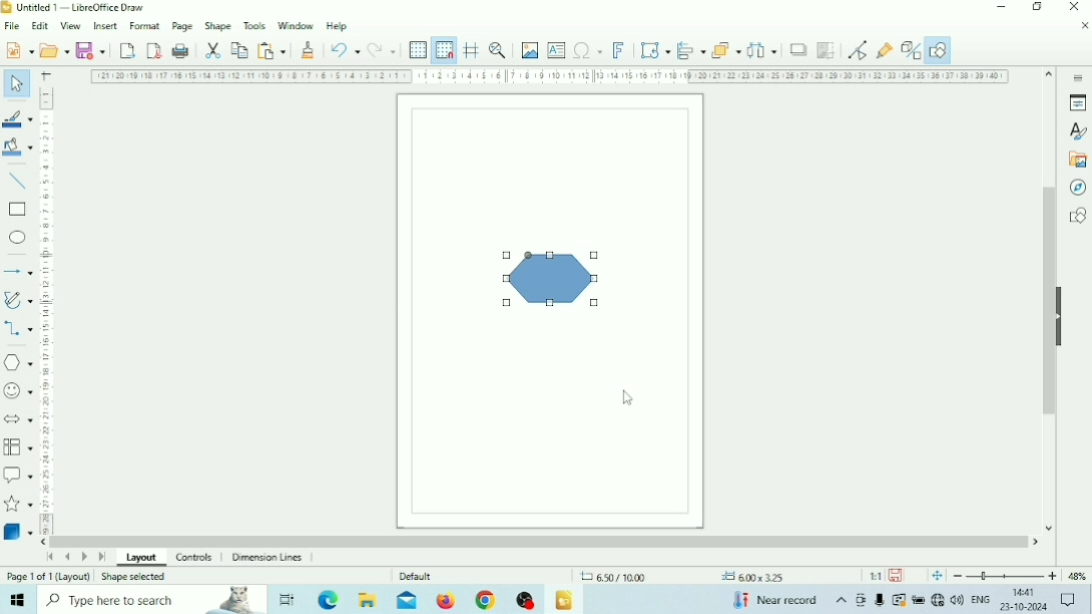 The width and height of the screenshot is (1092, 614). What do you see at coordinates (1026, 592) in the screenshot?
I see `Time` at bounding box center [1026, 592].